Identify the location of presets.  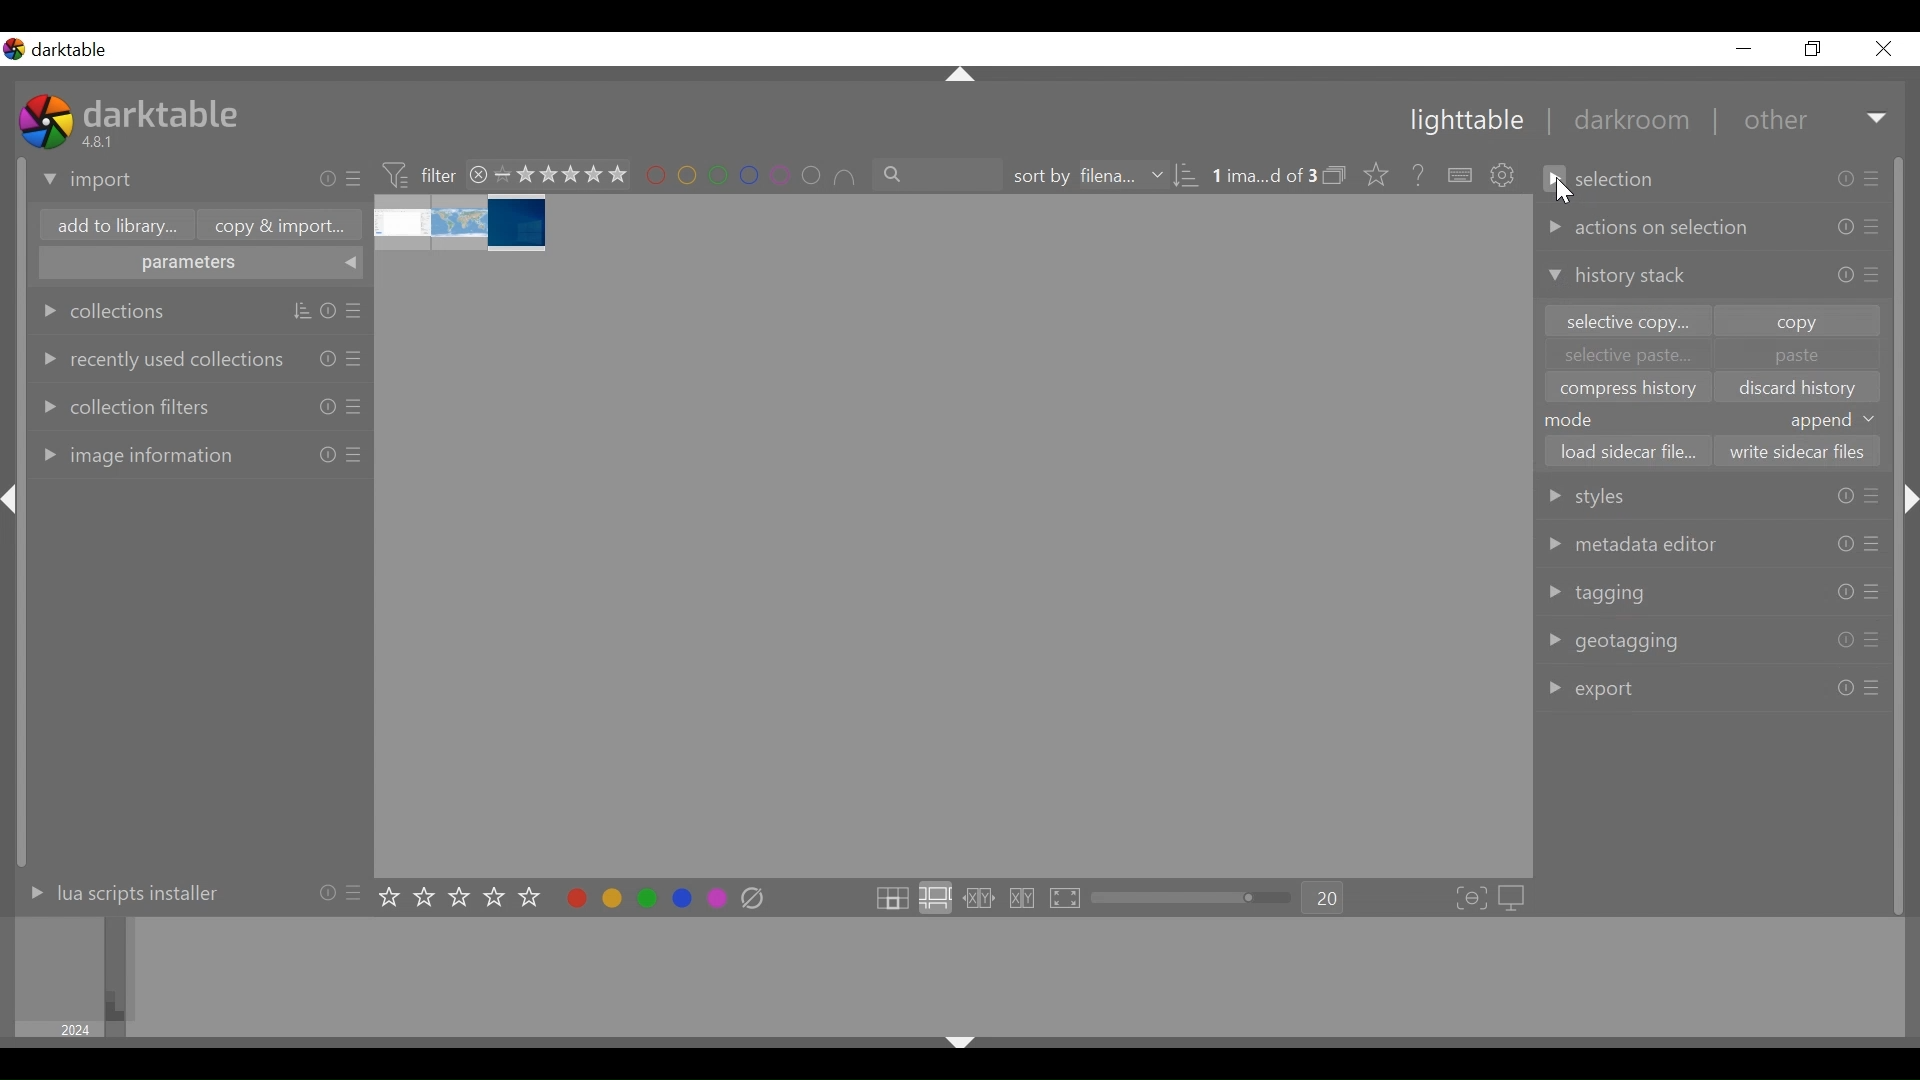
(1871, 544).